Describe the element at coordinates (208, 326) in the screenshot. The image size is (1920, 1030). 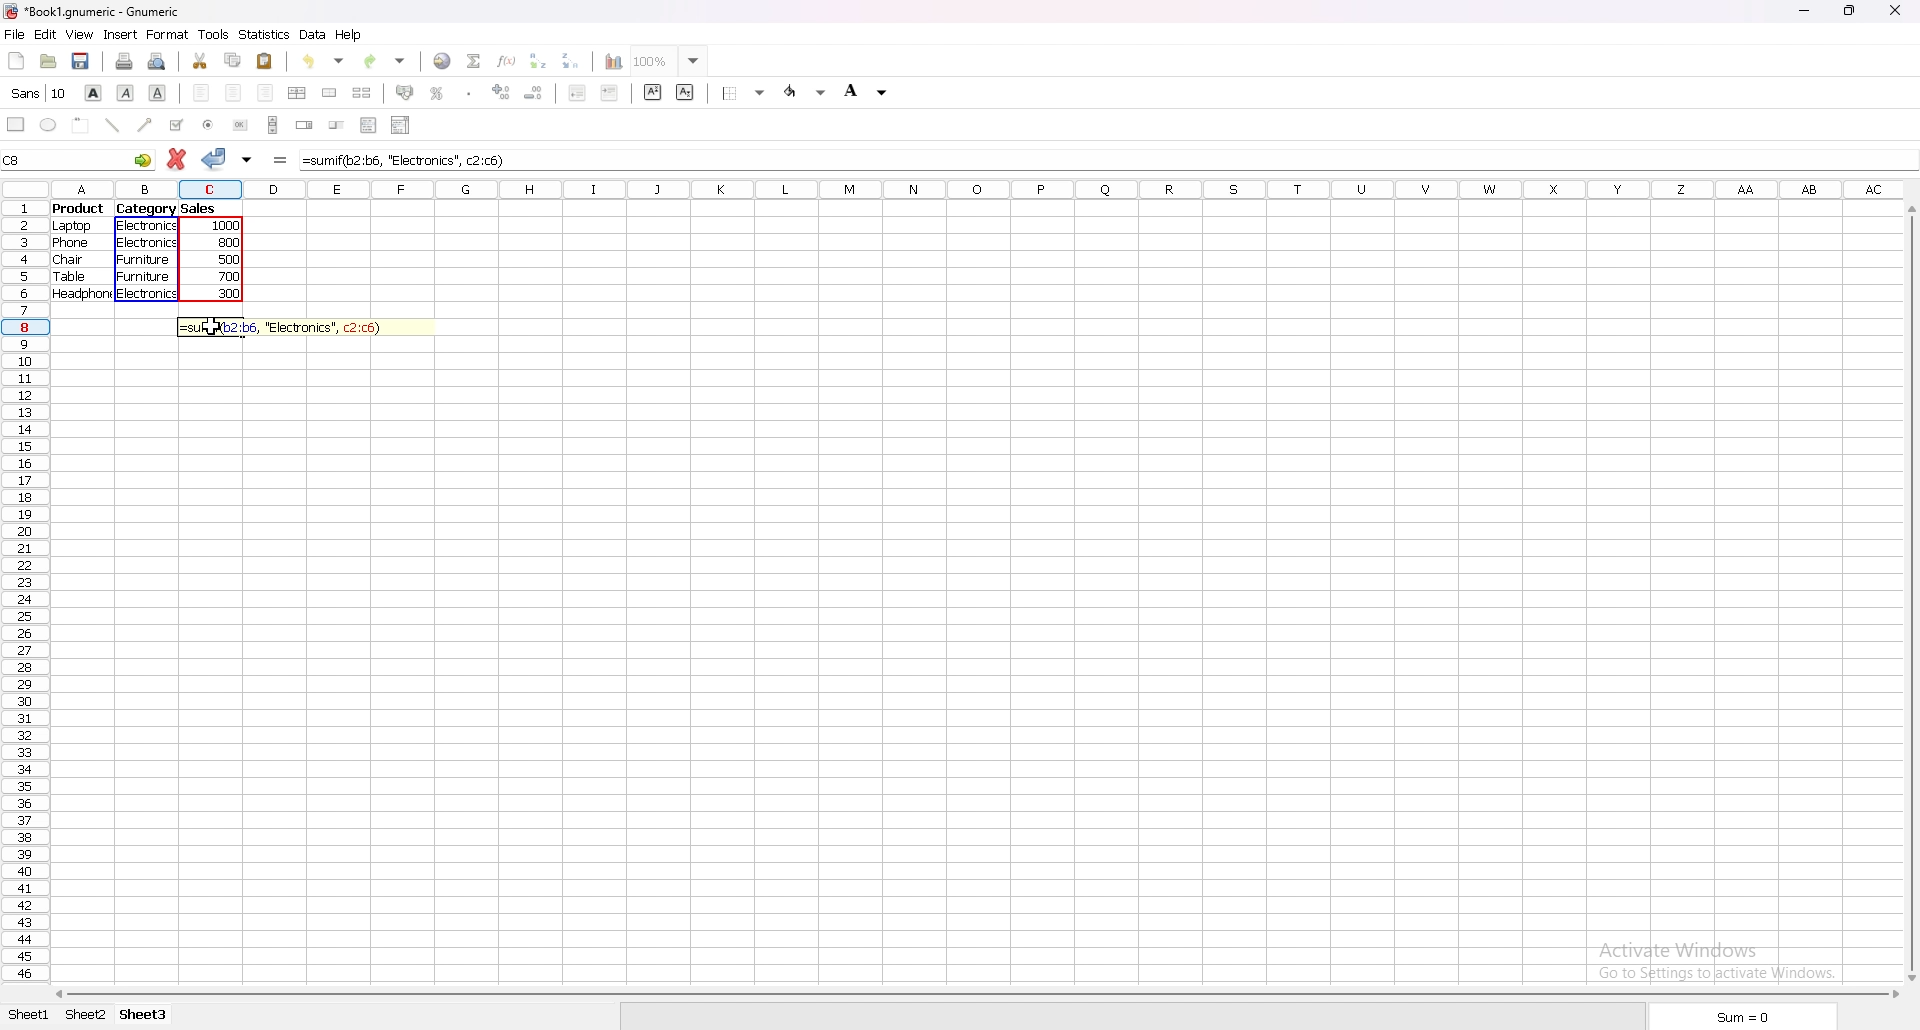
I see `cursor` at that location.